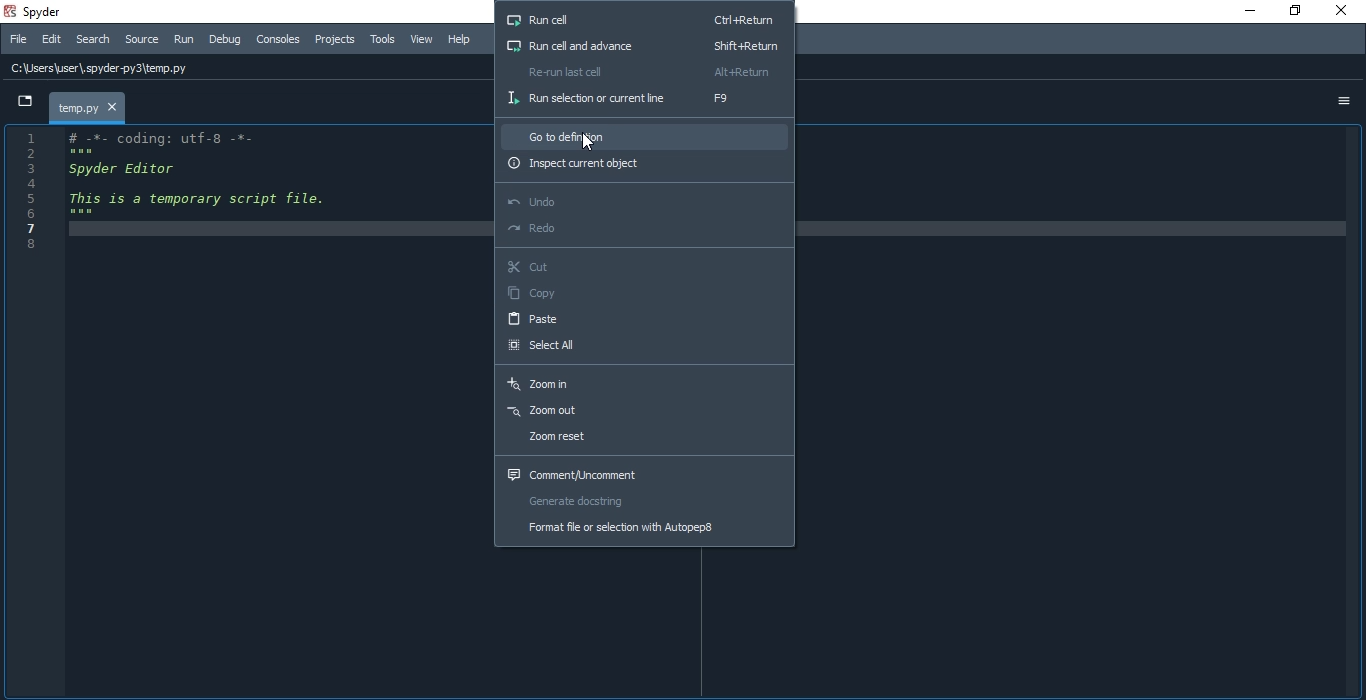  What do you see at coordinates (643, 531) in the screenshot?
I see `Format file or selection with Autopep8` at bounding box center [643, 531].